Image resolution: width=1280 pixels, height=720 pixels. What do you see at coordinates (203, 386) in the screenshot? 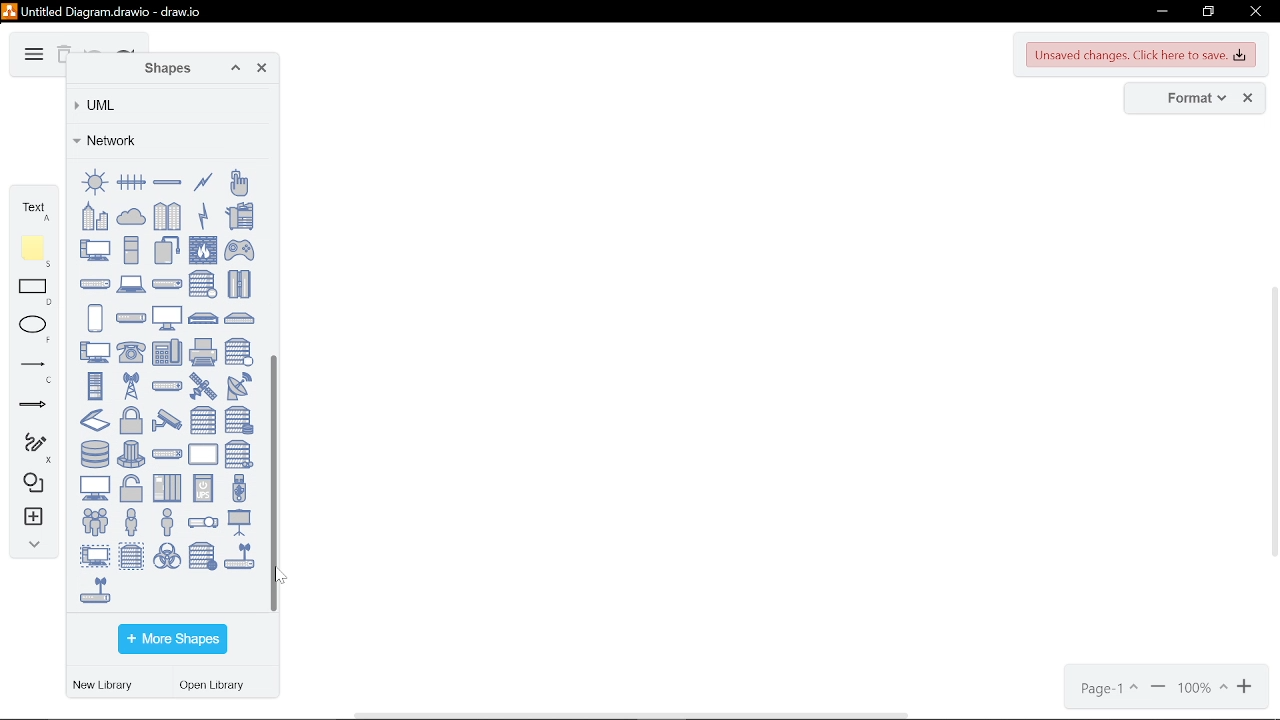
I see `satellite` at bounding box center [203, 386].